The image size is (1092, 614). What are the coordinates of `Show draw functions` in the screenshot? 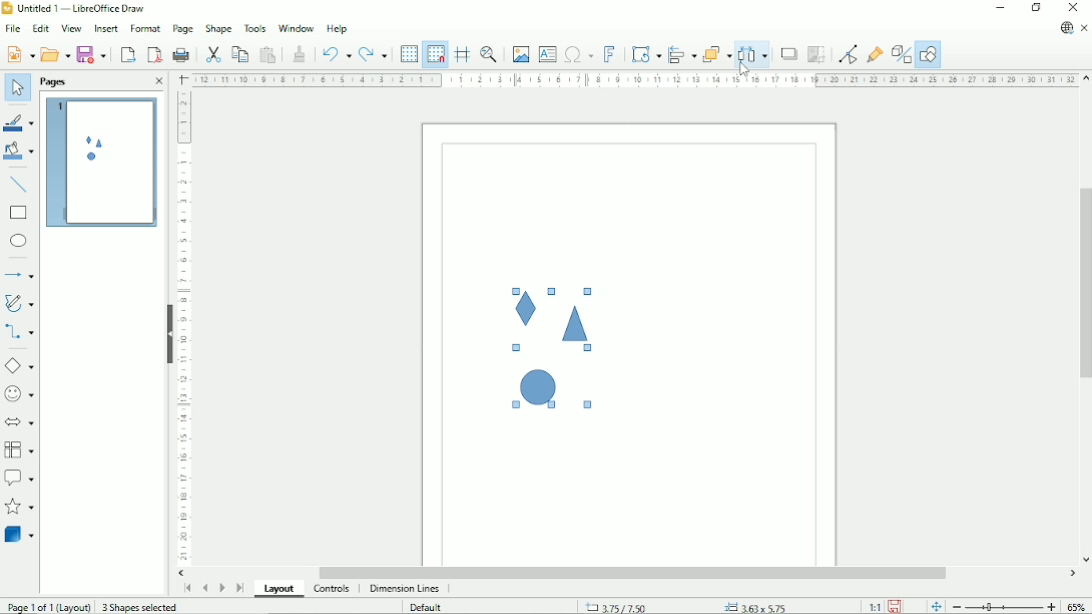 It's located at (928, 55).